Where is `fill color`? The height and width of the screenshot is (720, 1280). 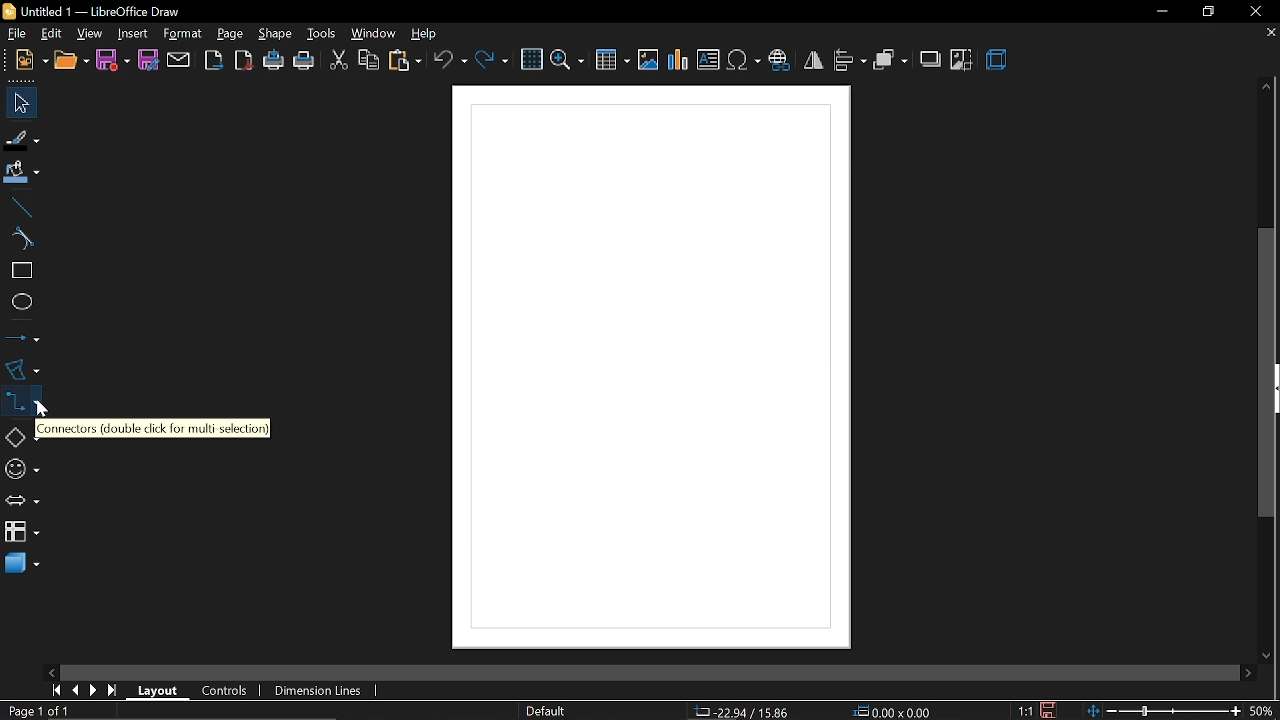 fill color is located at coordinates (22, 173).